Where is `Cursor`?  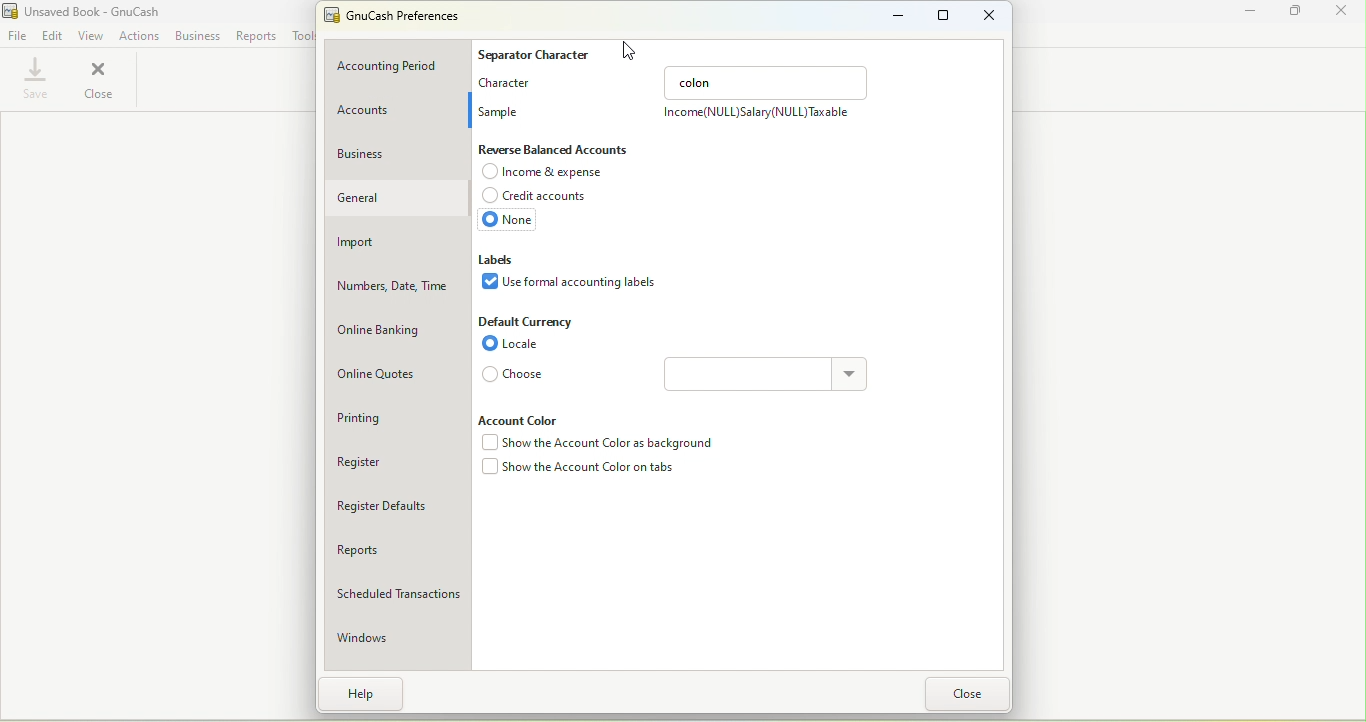
Cursor is located at coordinates (629, 52).